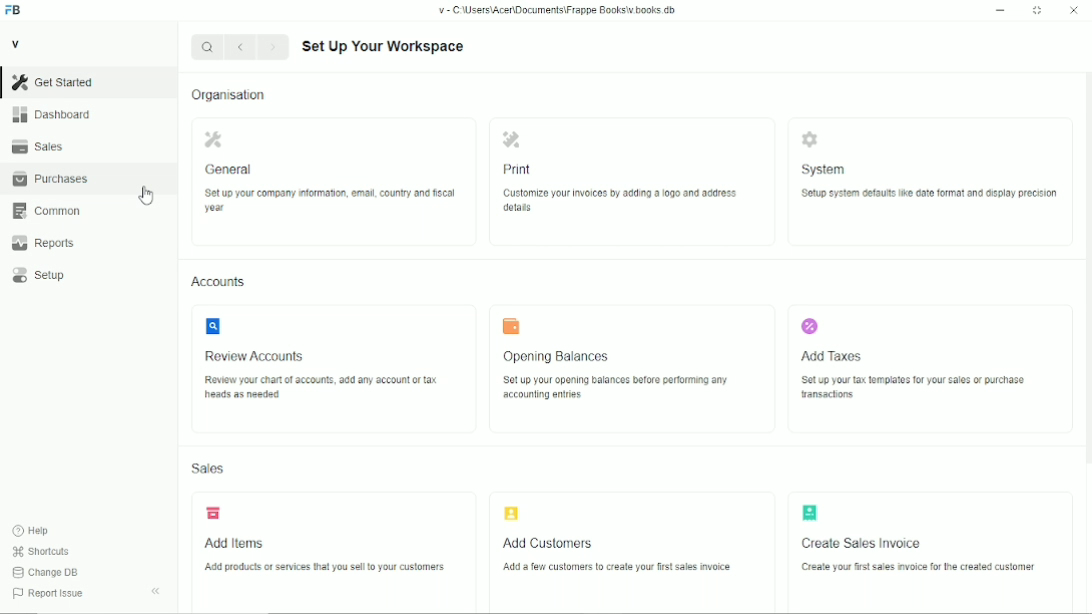 Image resolution: width=1092 pixels, height=614 pixels. Describe the element at coordinates (831, 355) in the screenshot. I see `Add Taxes` at that location.